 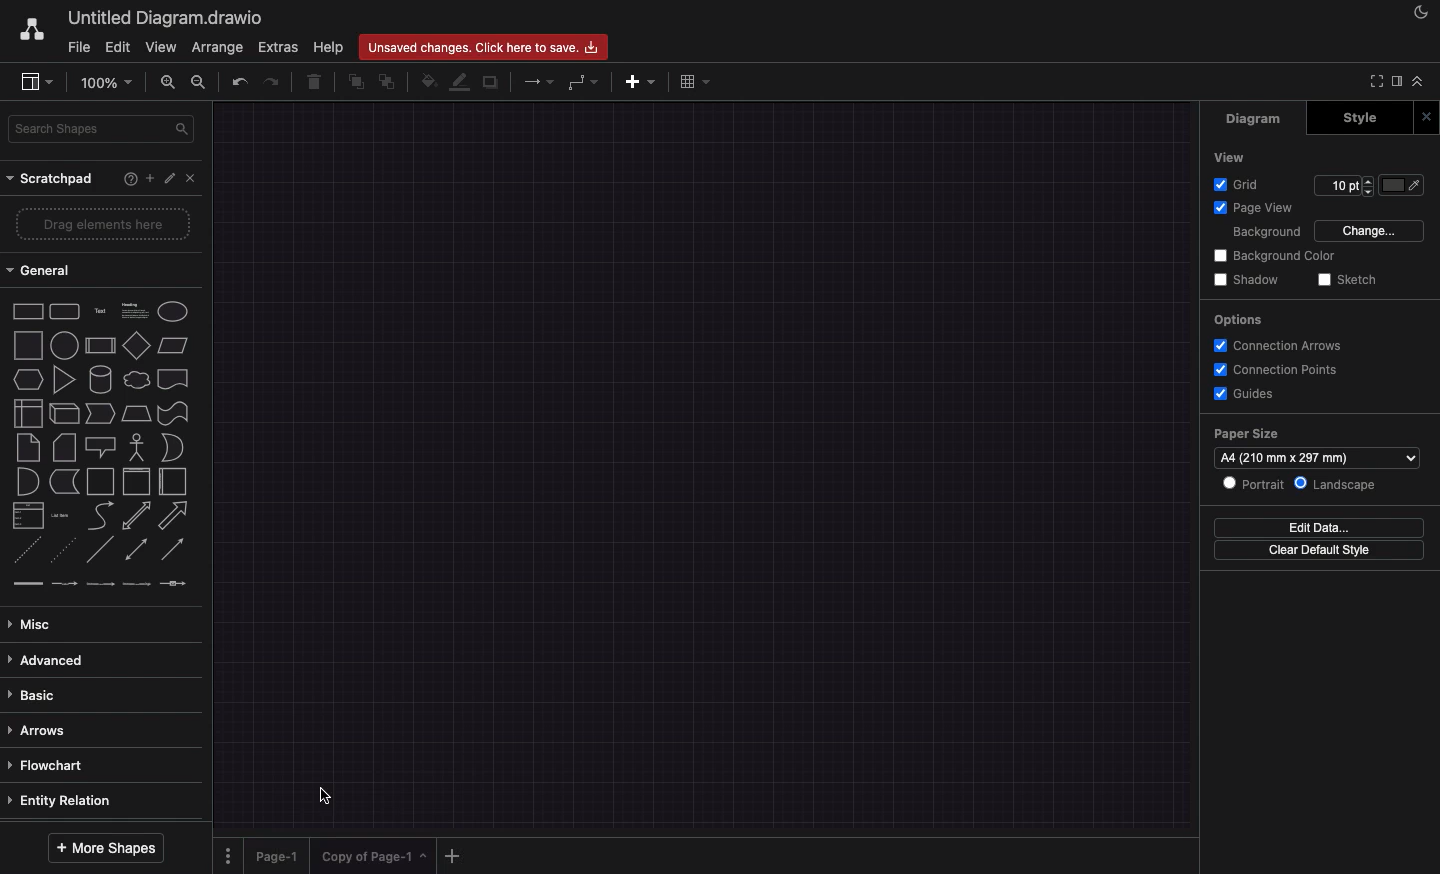 What do you see at coordinates (29, 312) in the screenshot?
I see `rectangle` at bounding box center [29, 312].